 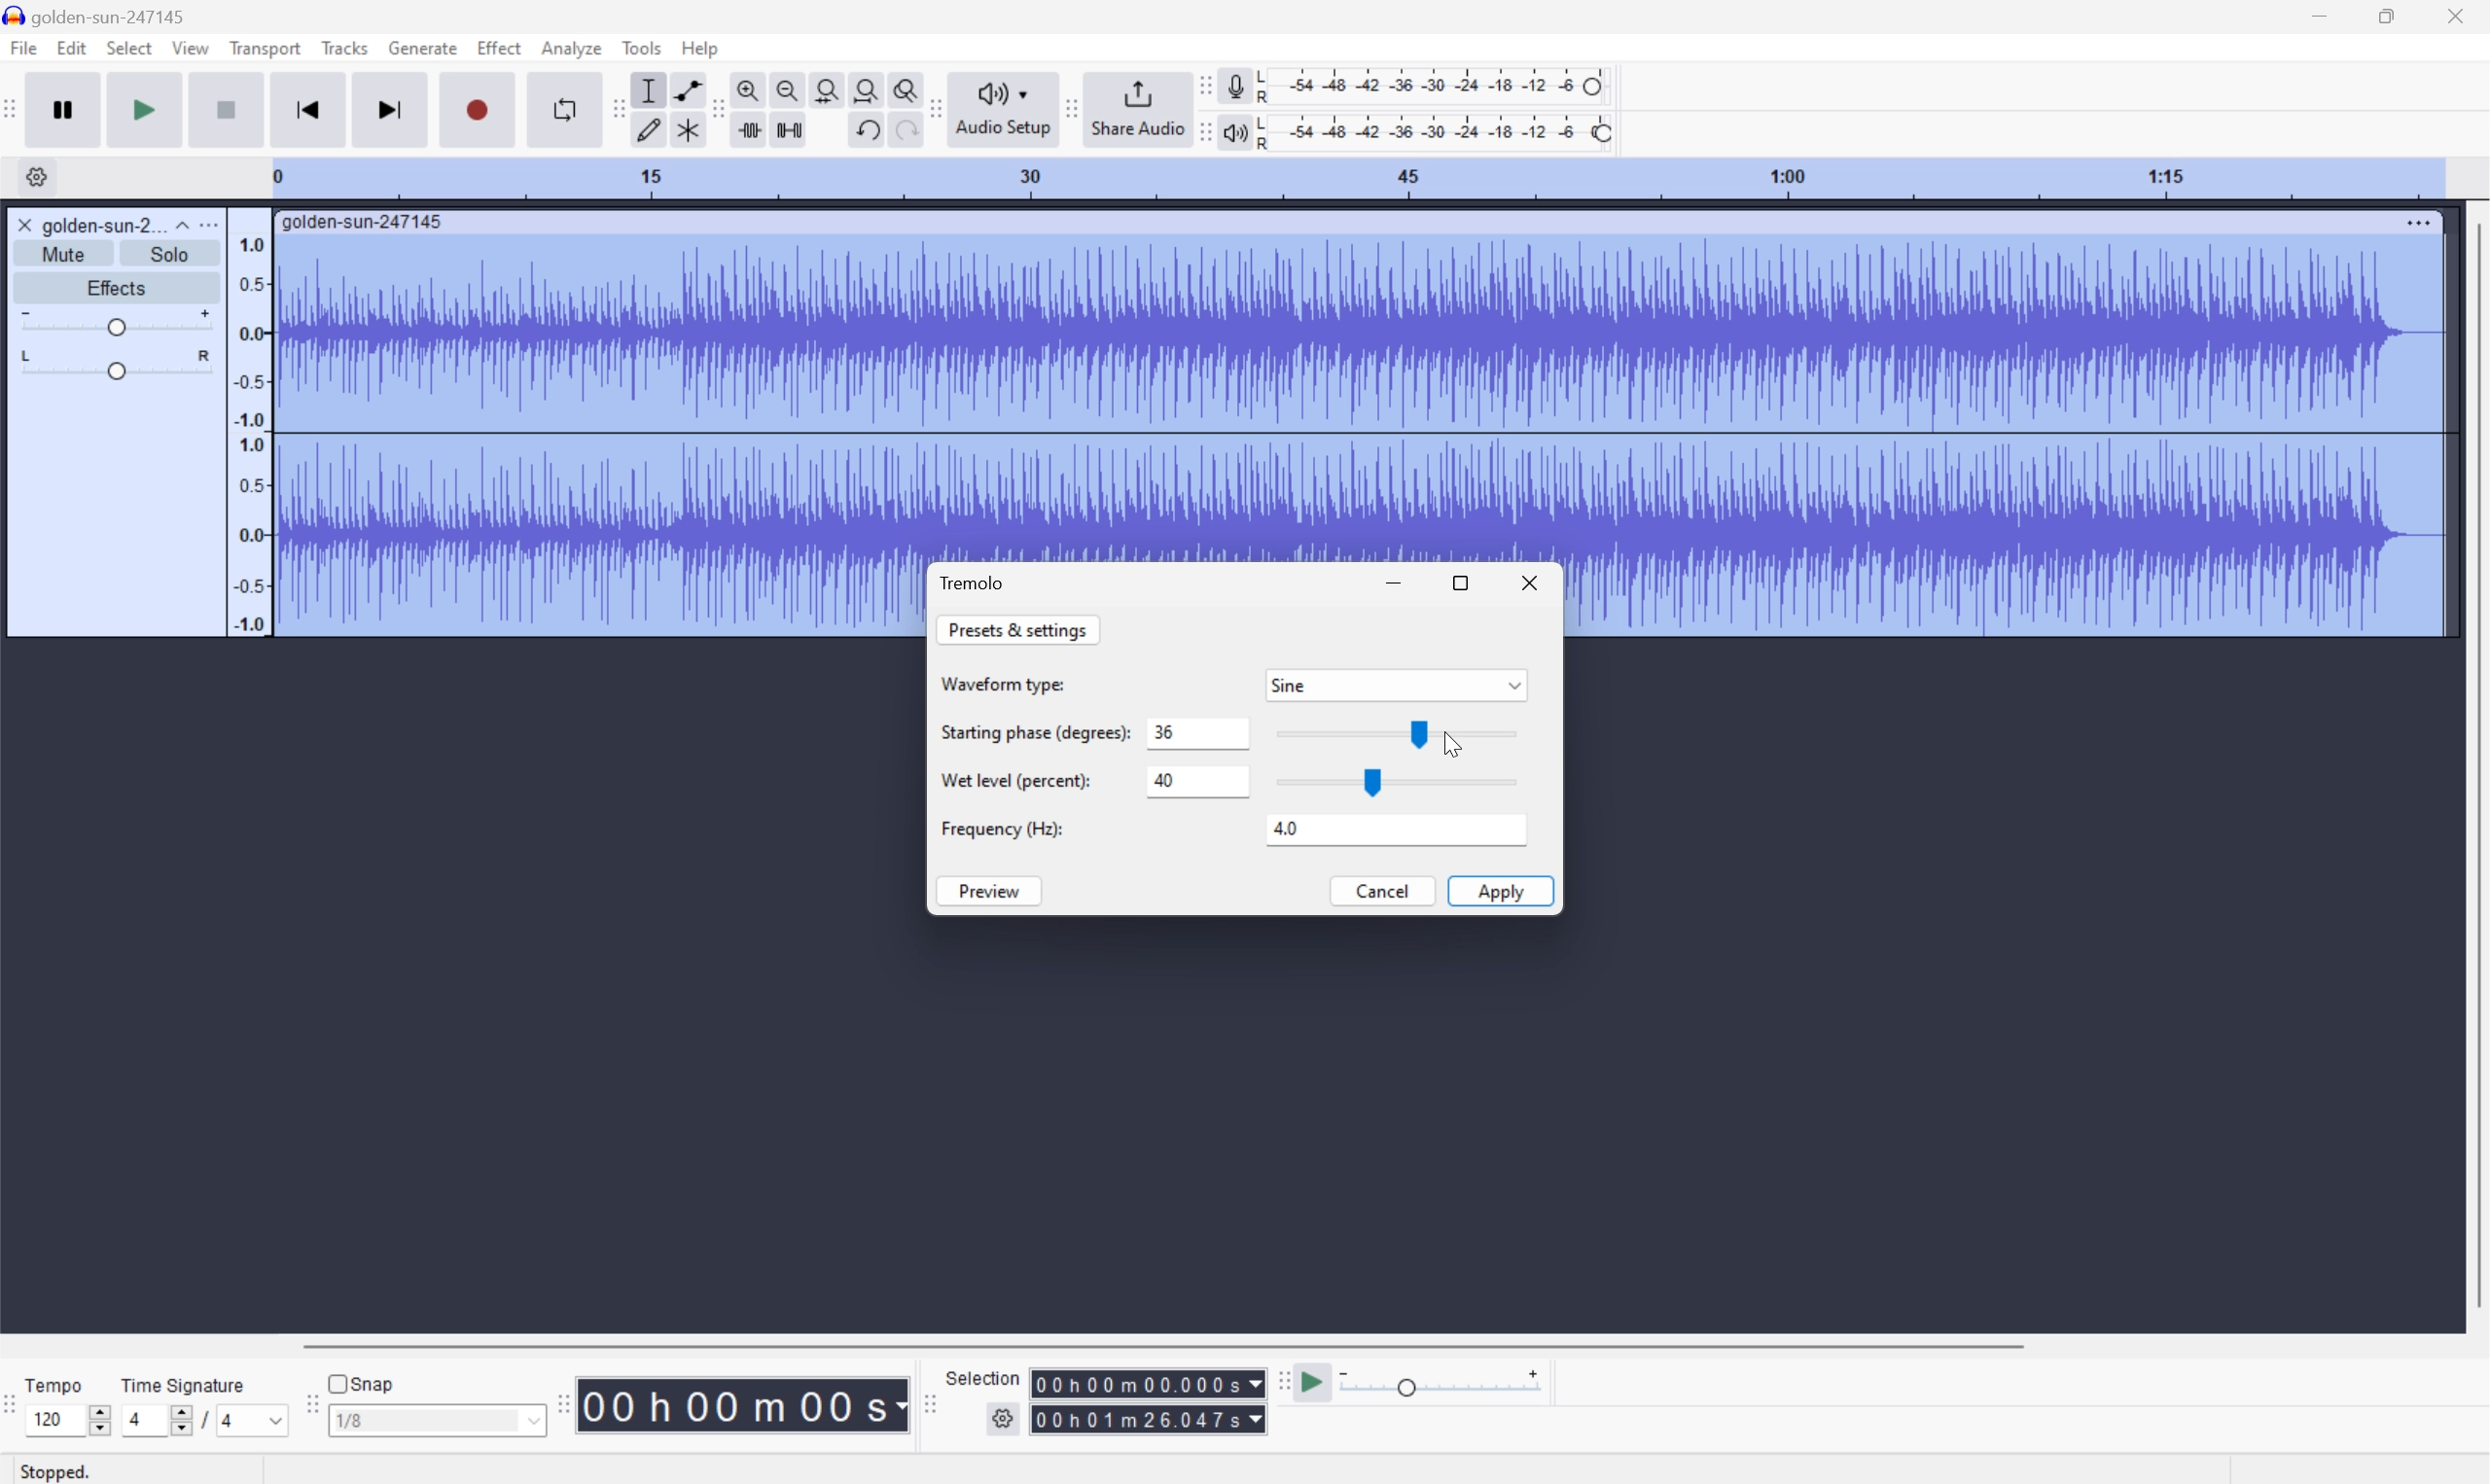 What do you see at coordinates (788, 89) in the screenshot?
I see `Zoom out` at bounding box center [788, 89].